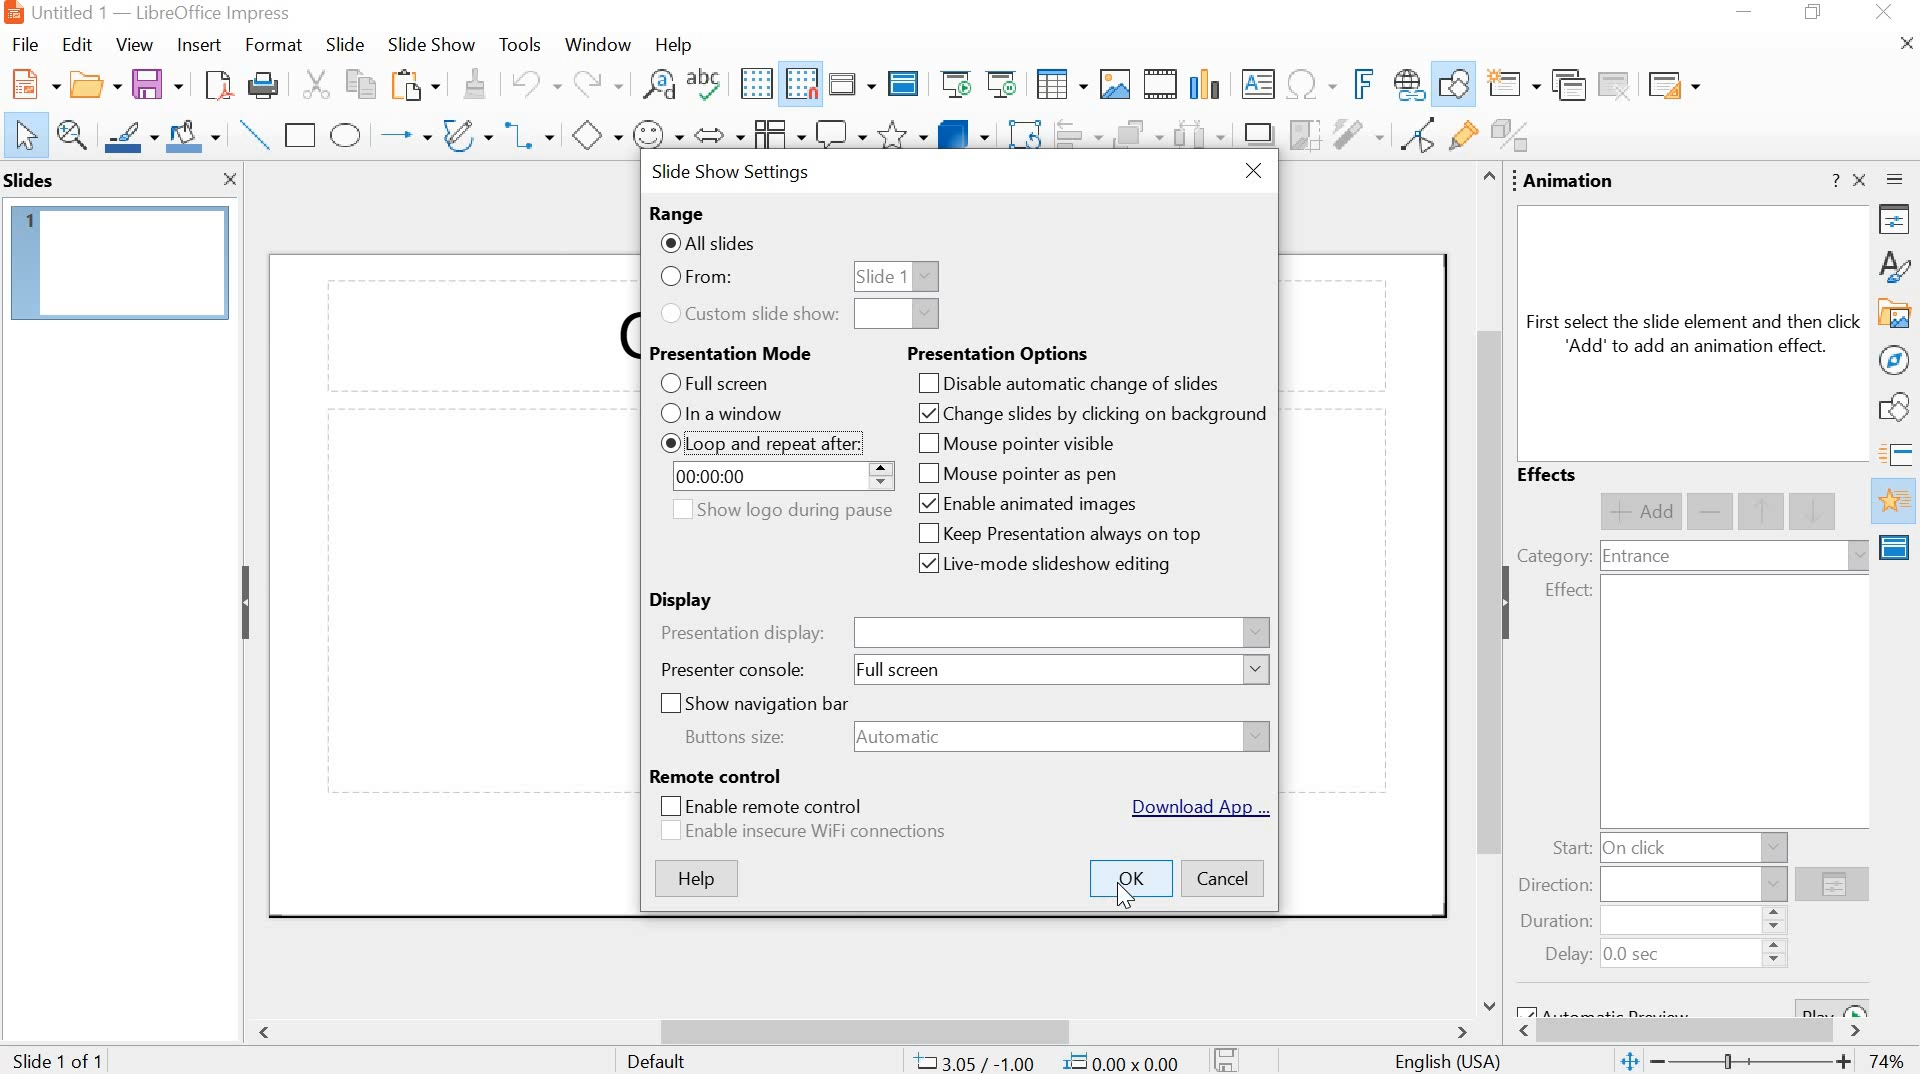 Image resolution: width=1920 pixels, height=1074 pixels. I want to click on save, so click(157, 85).